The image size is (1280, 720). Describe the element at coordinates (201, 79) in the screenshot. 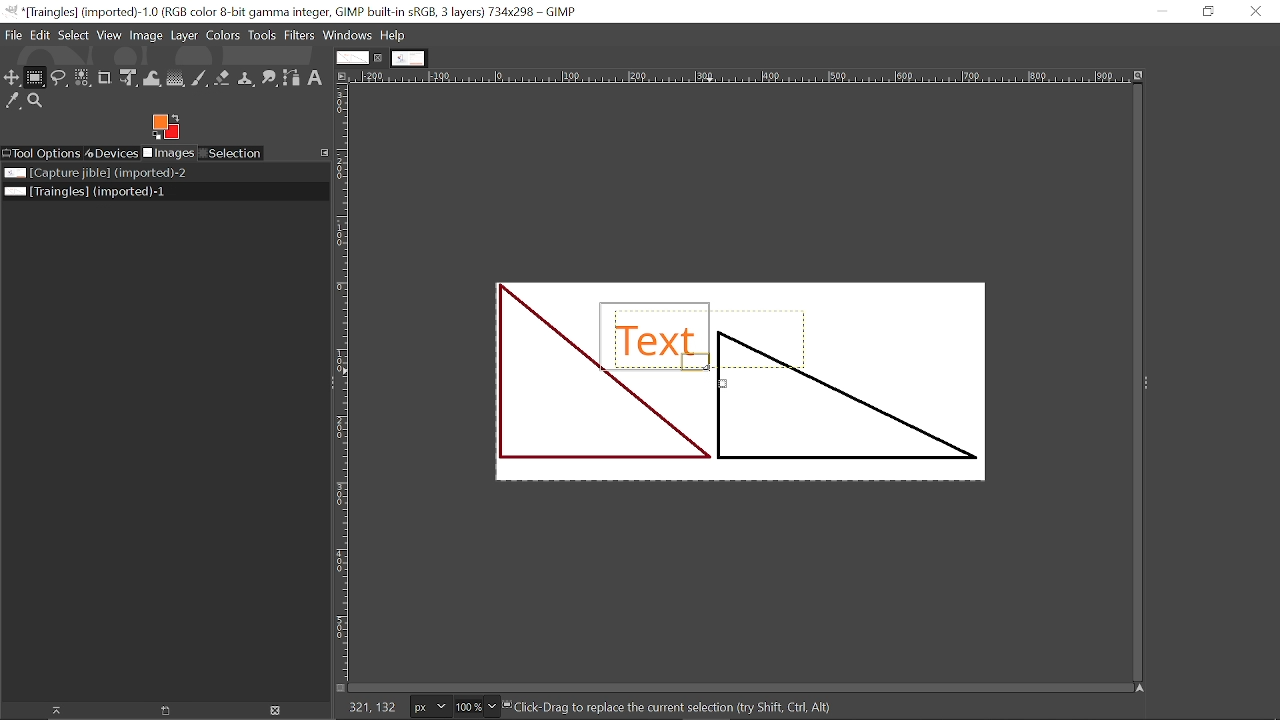

I see `Paintbrush tool` at that location.